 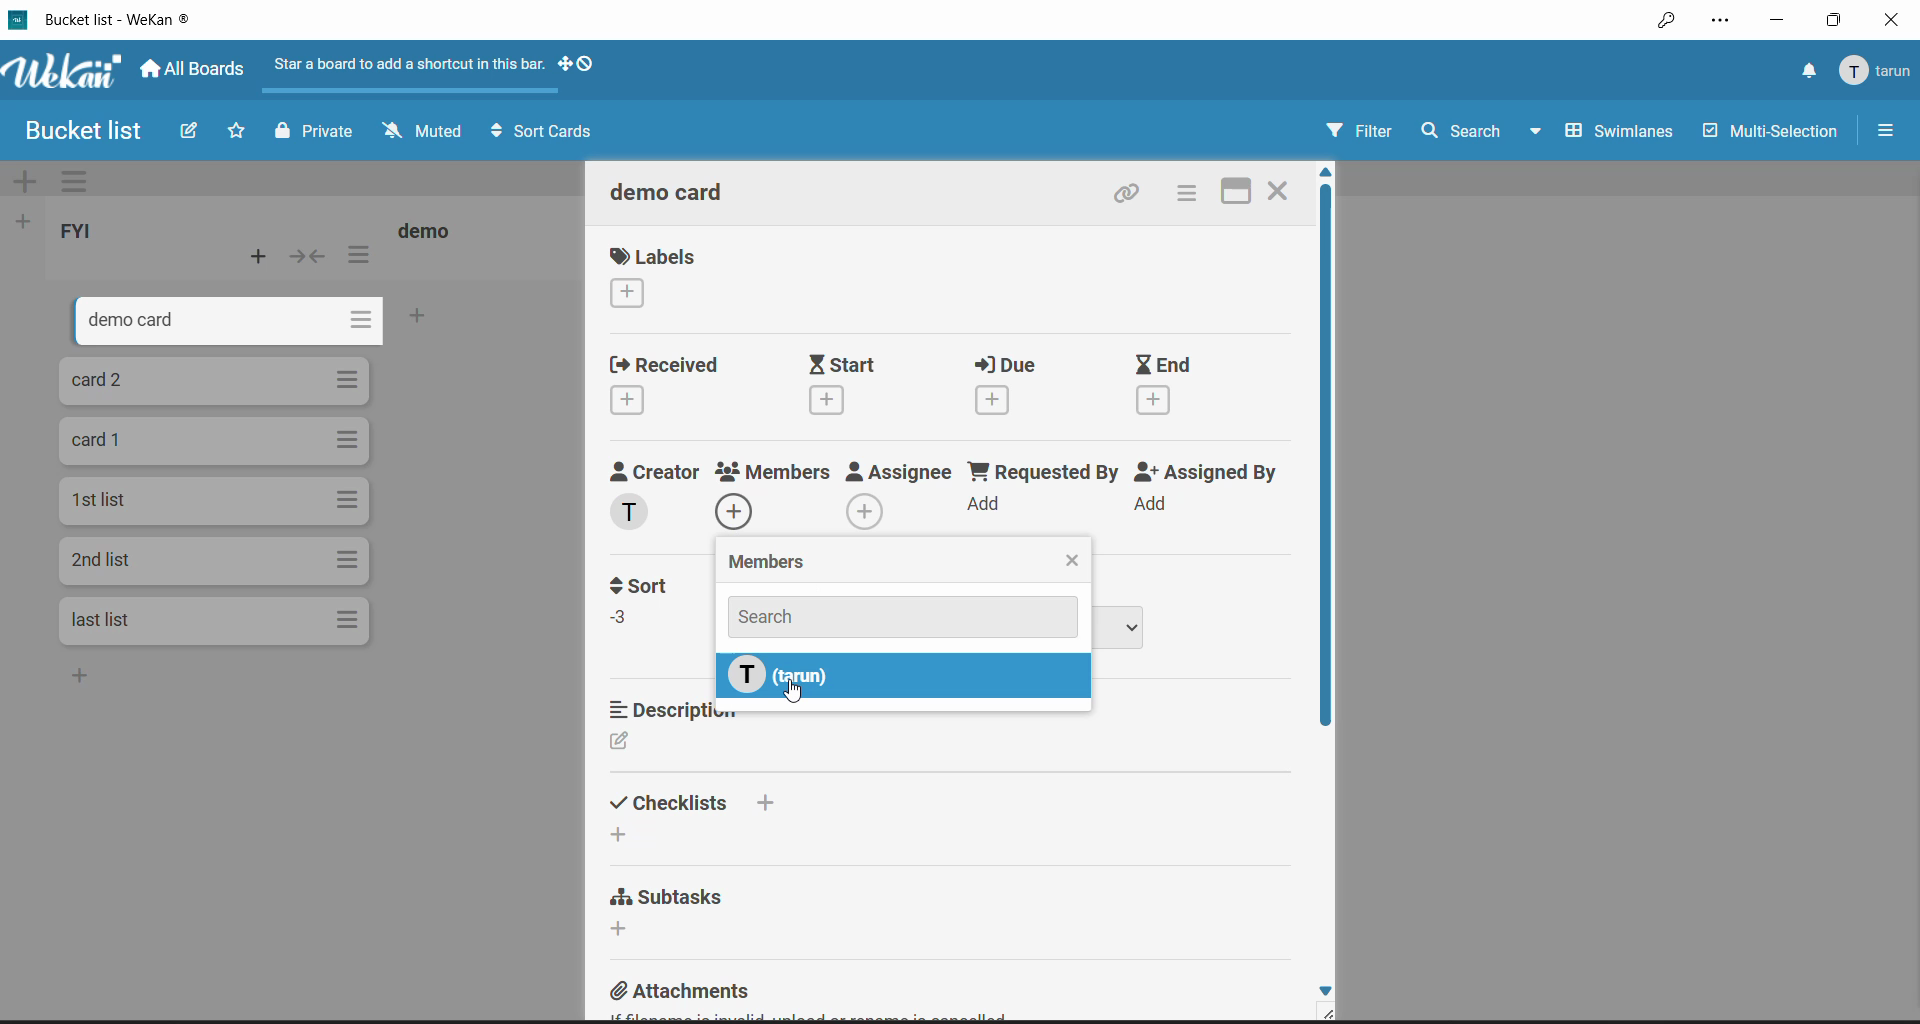 I want to click on notifications, so click(x=1804, y=71).